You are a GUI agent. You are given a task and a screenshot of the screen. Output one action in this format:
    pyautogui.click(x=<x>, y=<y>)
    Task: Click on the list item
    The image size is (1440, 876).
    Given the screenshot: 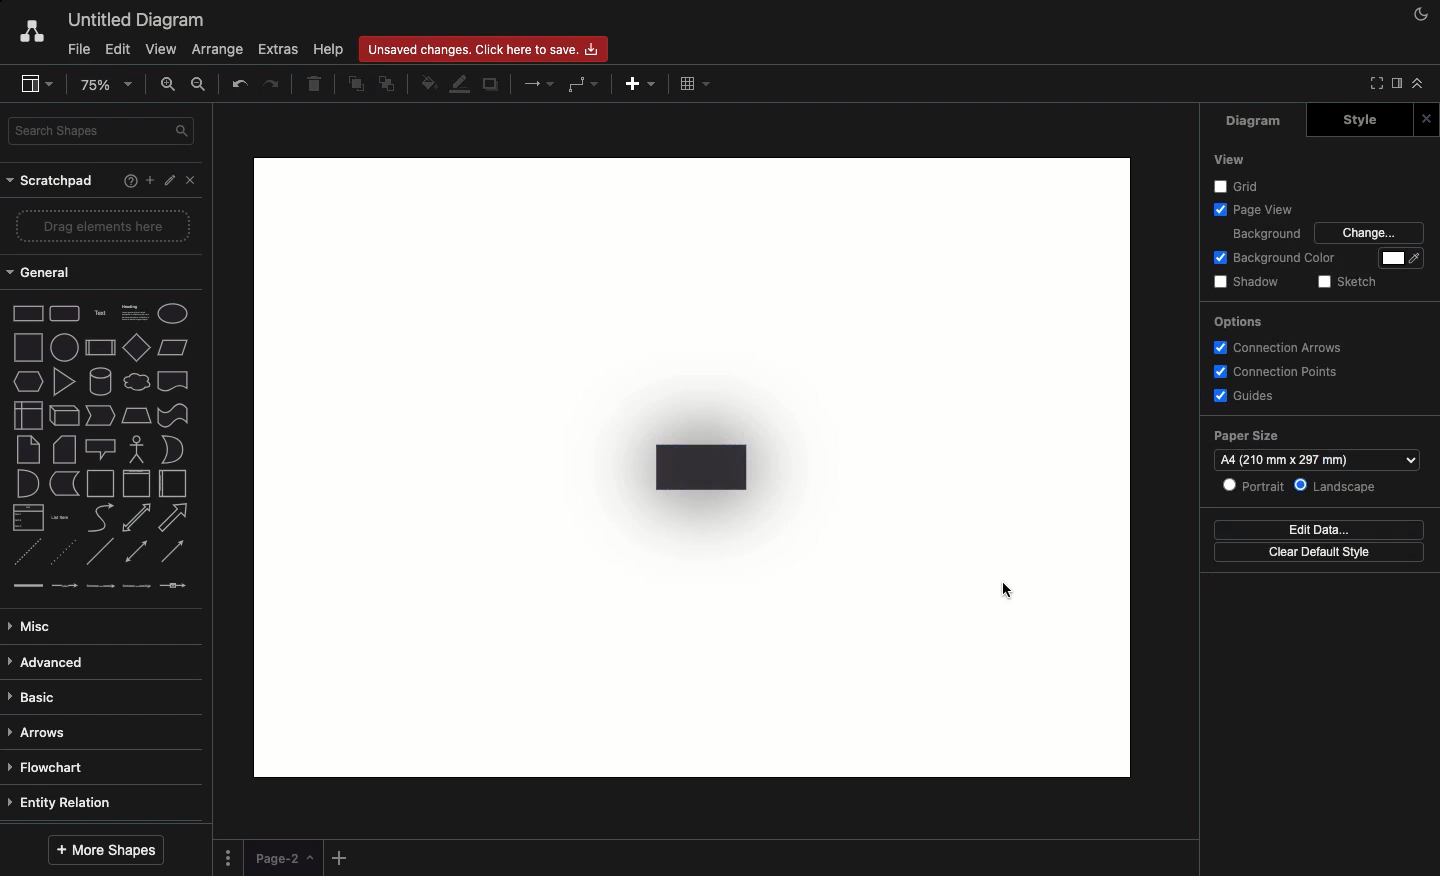 What is the action you would take?
    pyautogui.click(x=62, y=516)
    